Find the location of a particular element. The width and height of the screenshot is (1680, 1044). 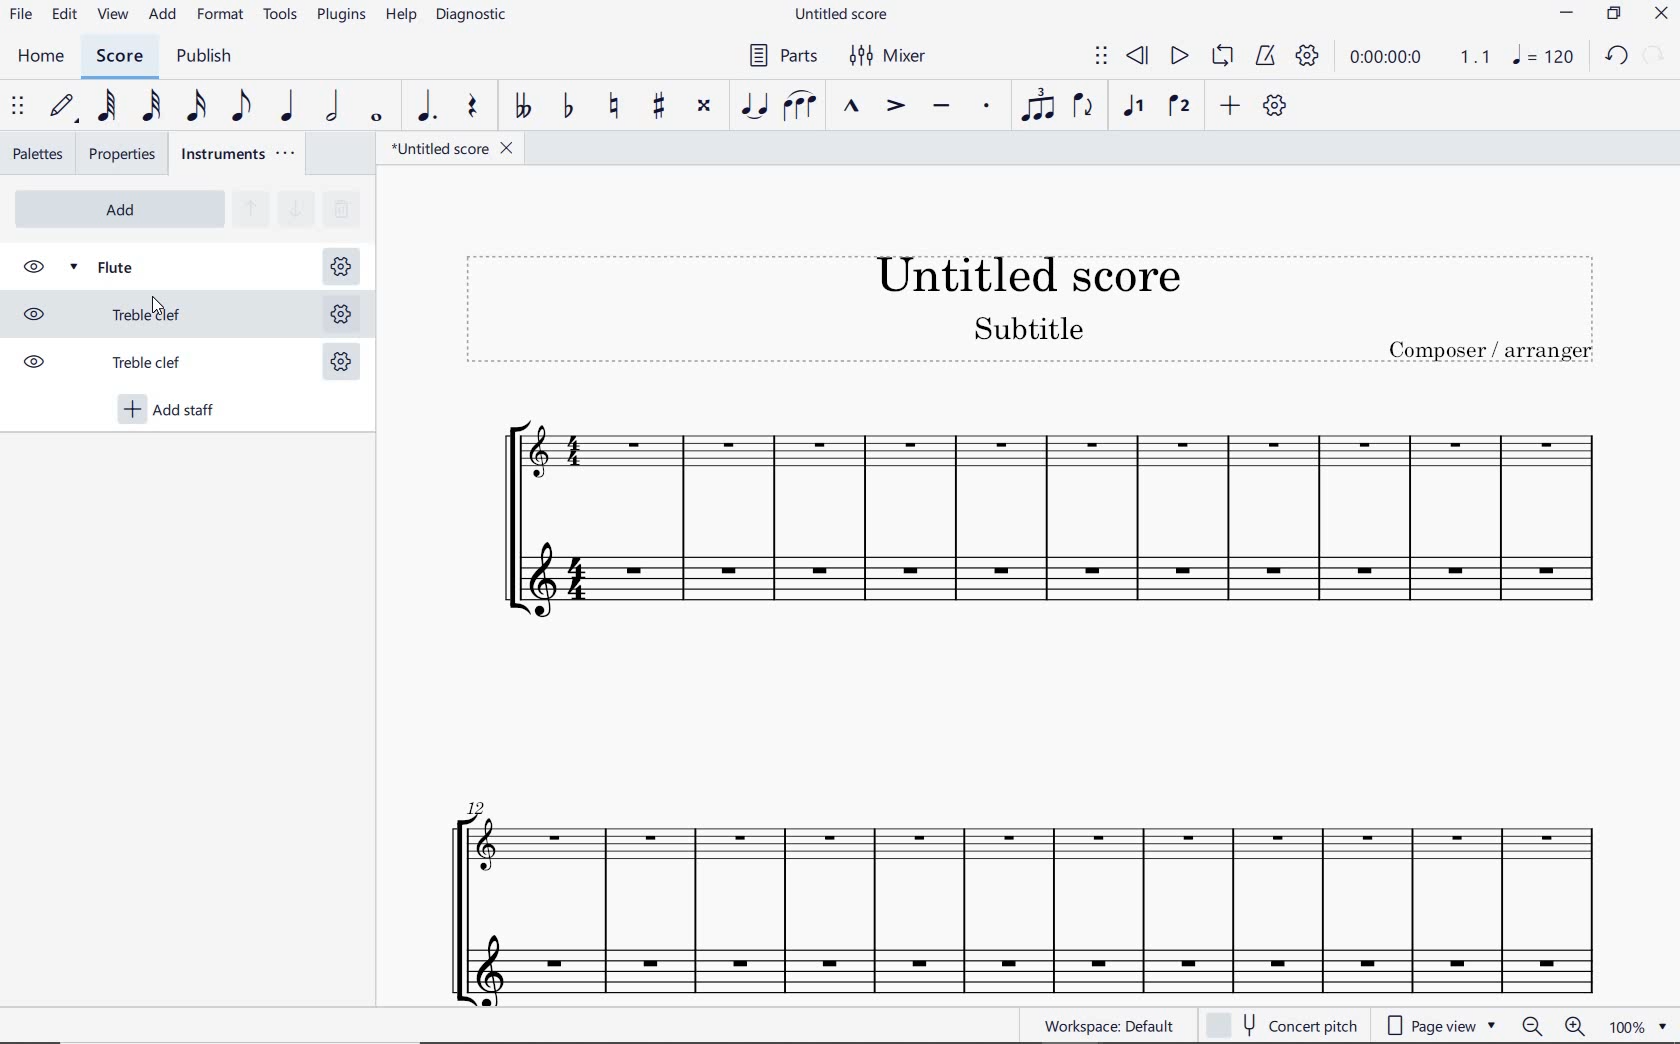

Title is located at coordinates (1032, 309).